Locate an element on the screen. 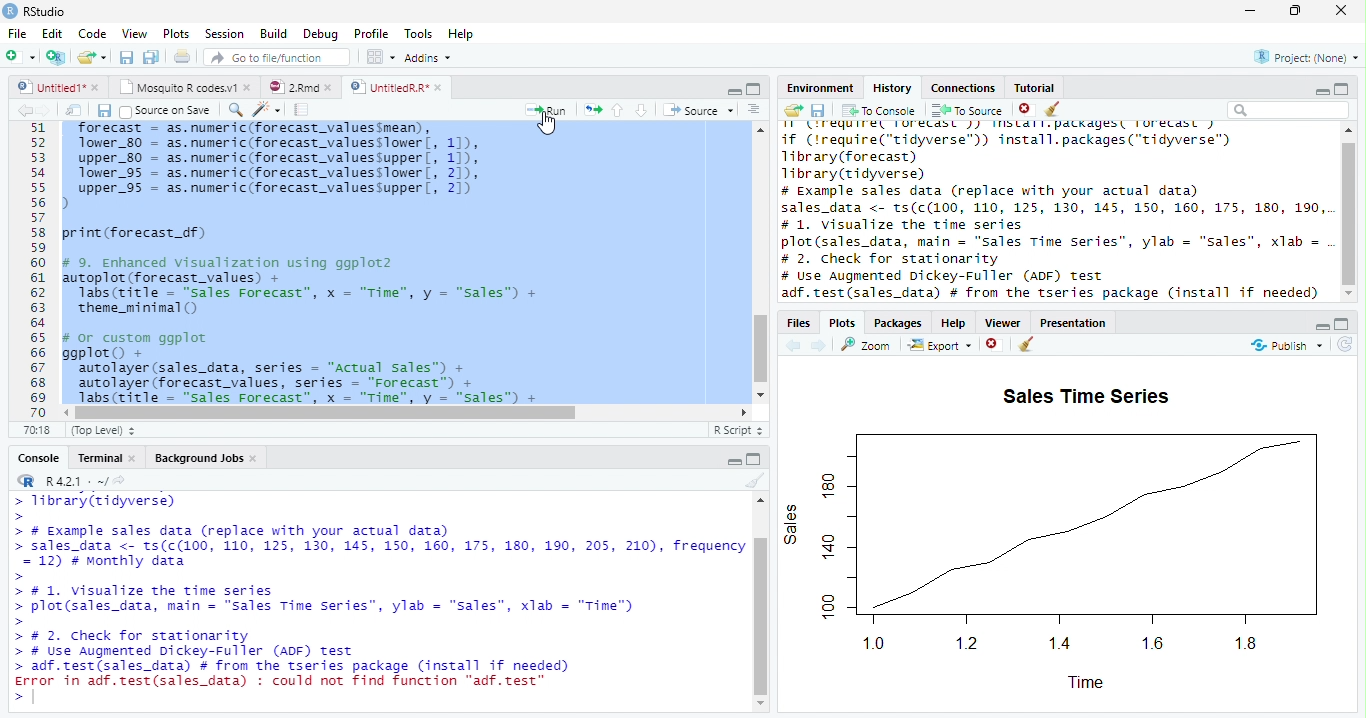  Minimize is located at coordinates (734, 91).